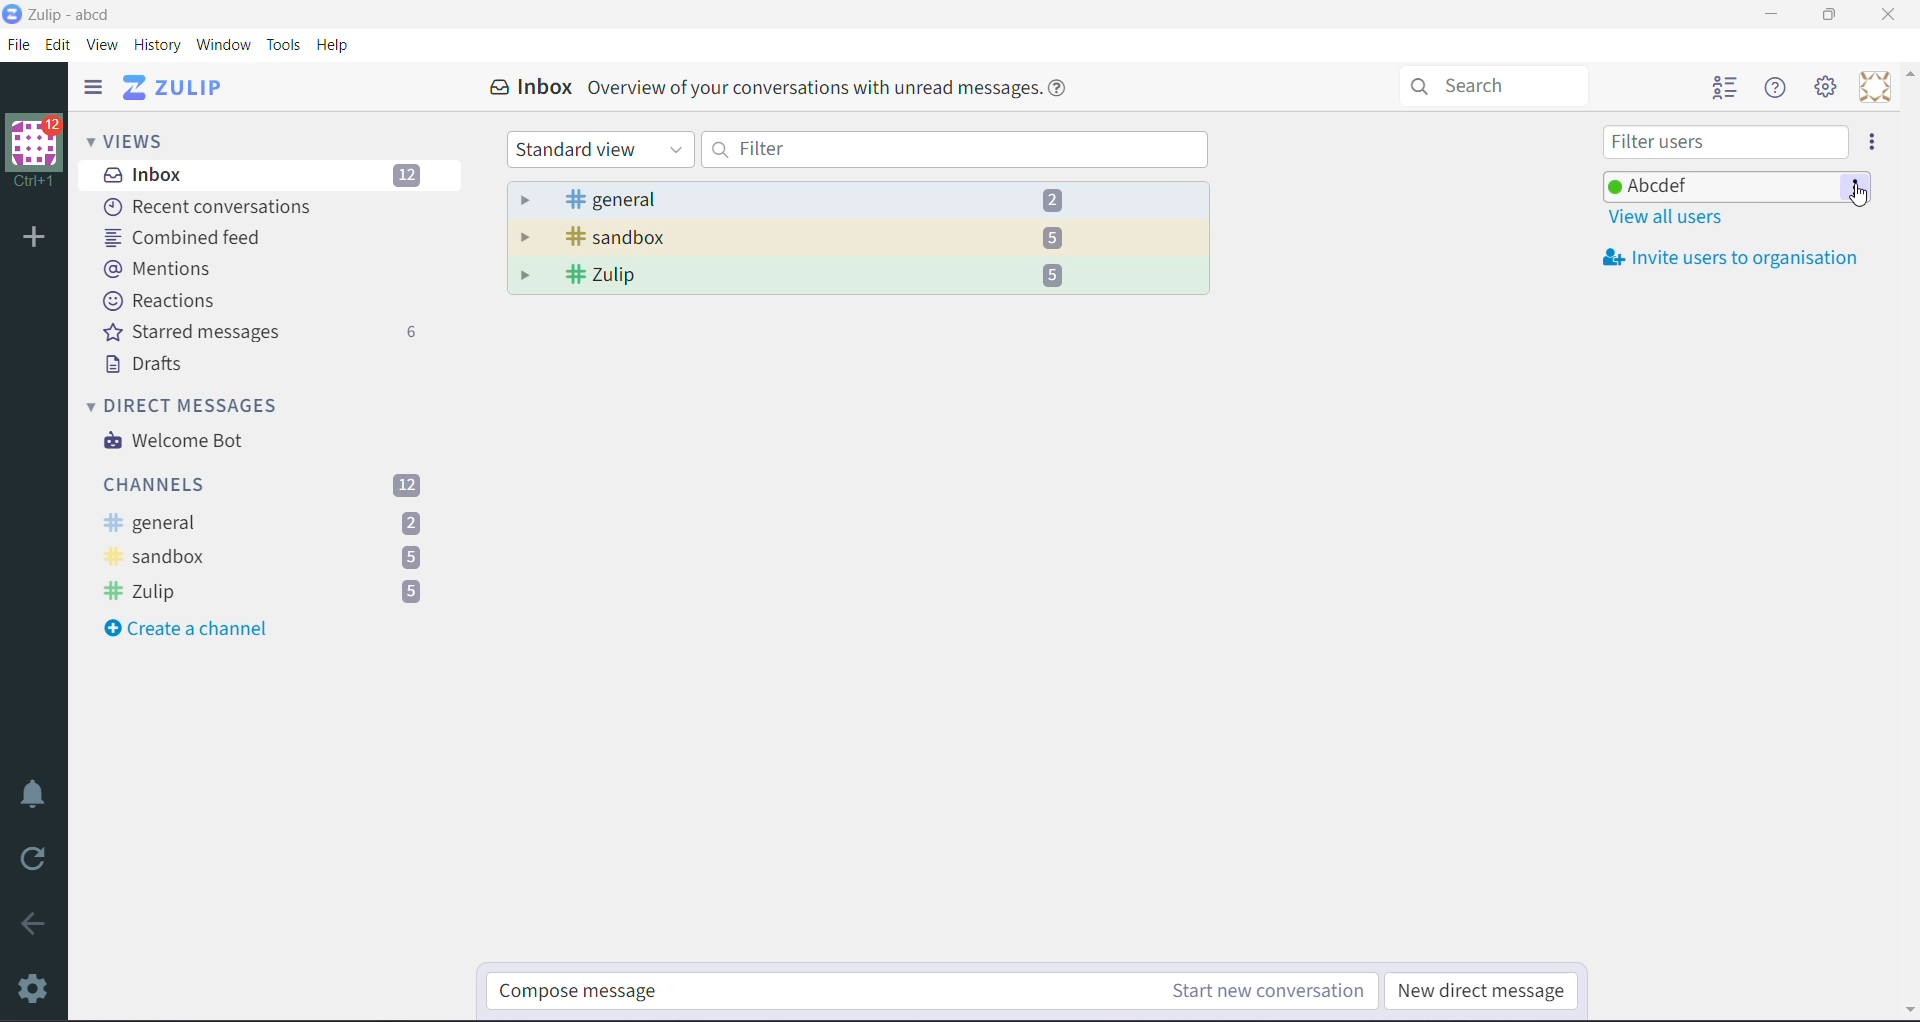 Image resolution: width=1920 pixels, height=1022 pixels. What do you see at coordinates (1720, 182) in the screenshot?
I see `User (Abcdef) and status` at bounding box center [1720, 182].